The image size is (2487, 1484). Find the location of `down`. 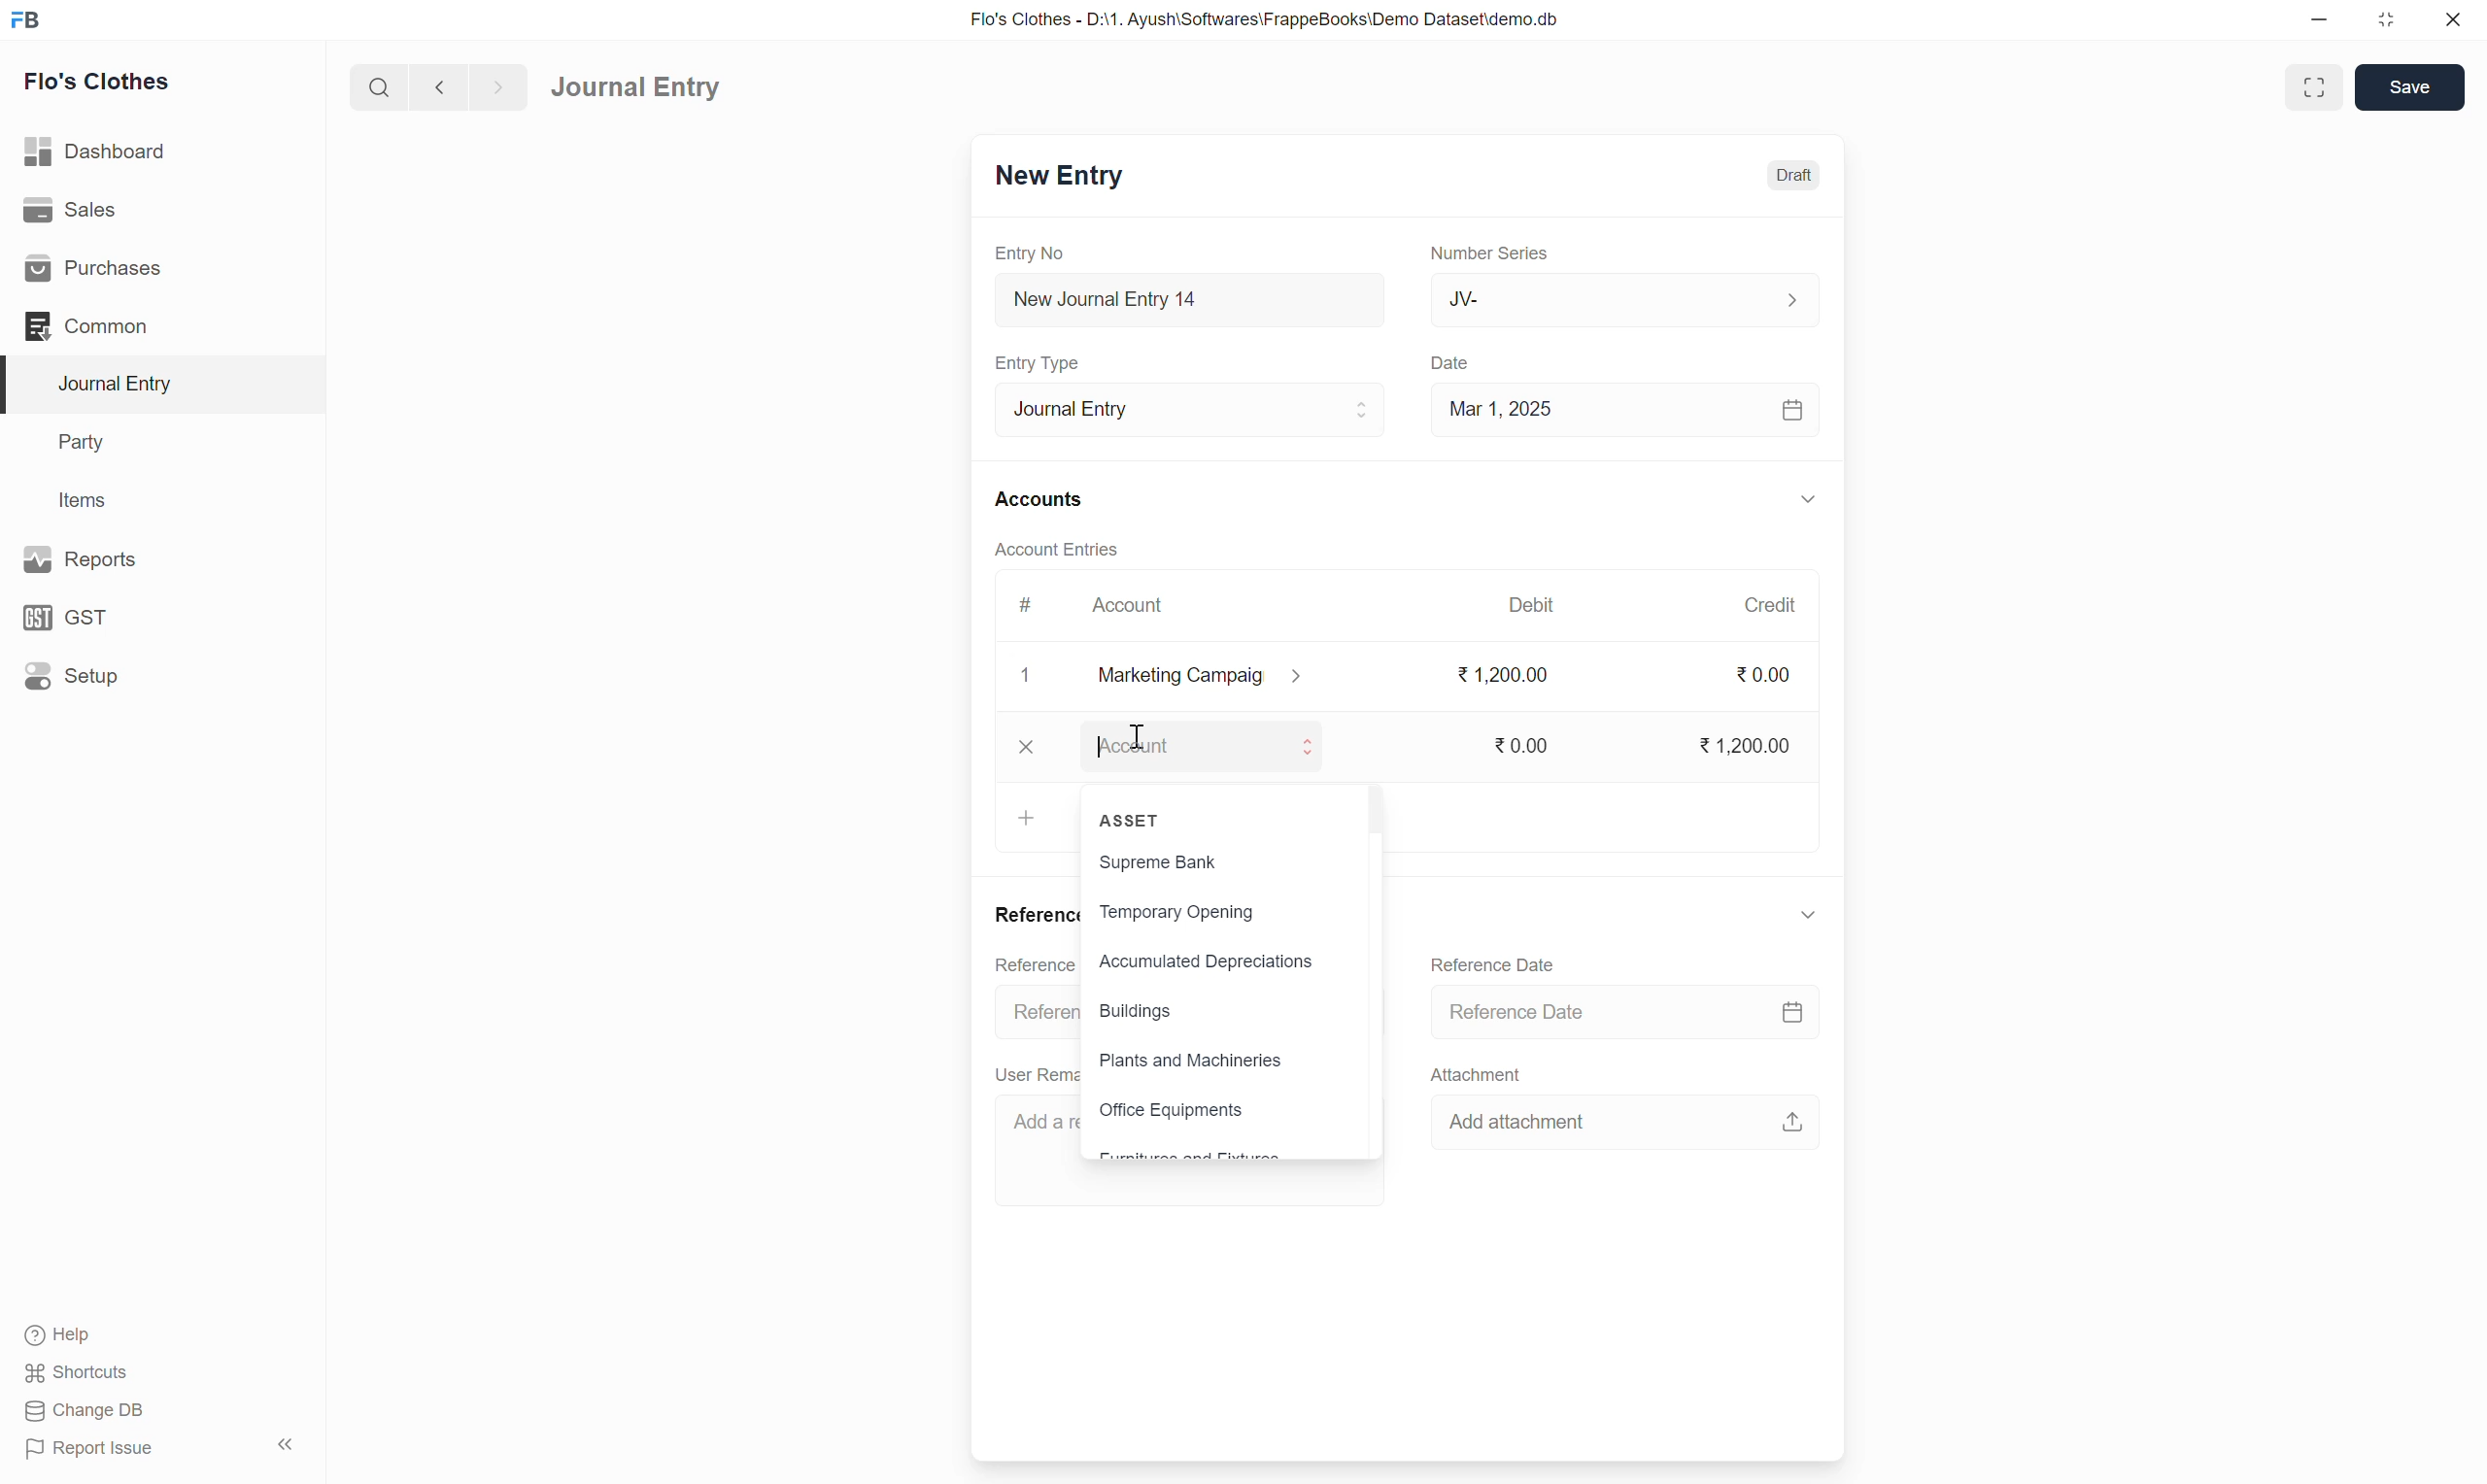

down is located at coordinates (1807, 914).